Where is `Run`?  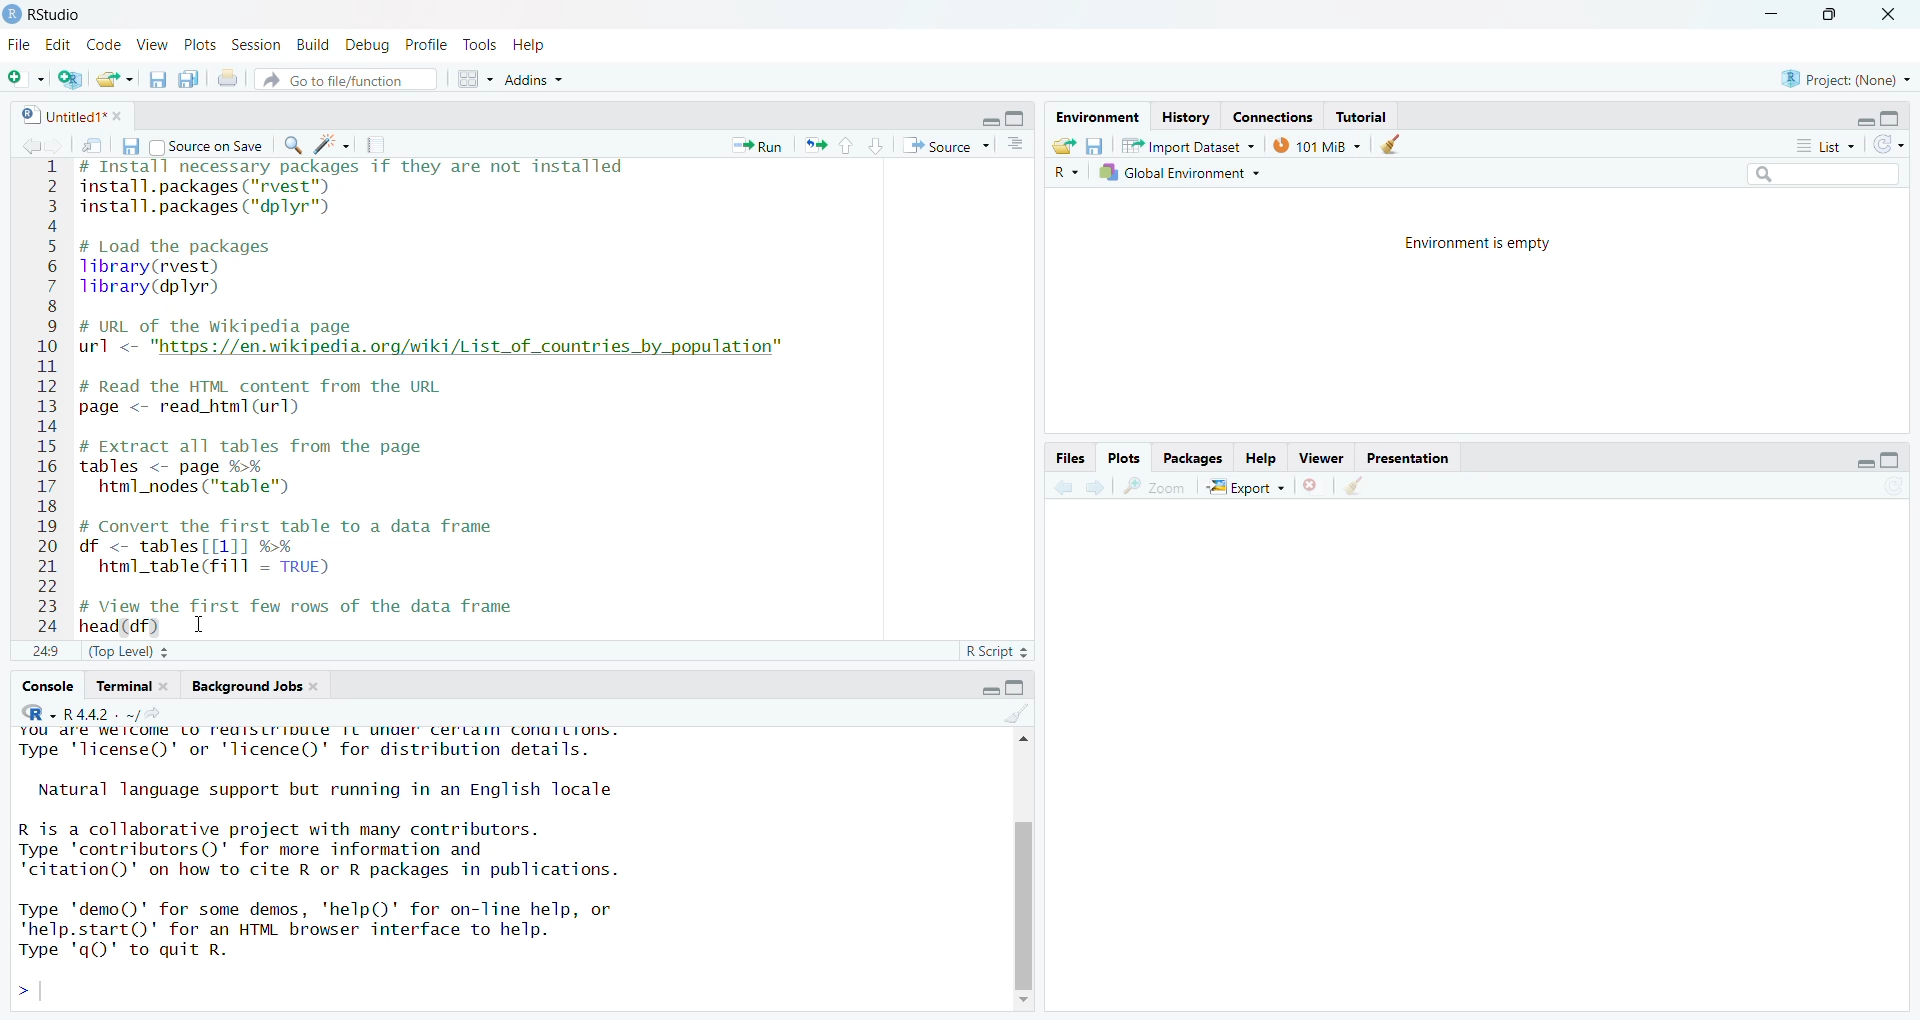 Run is located at coordinates (756, 146).